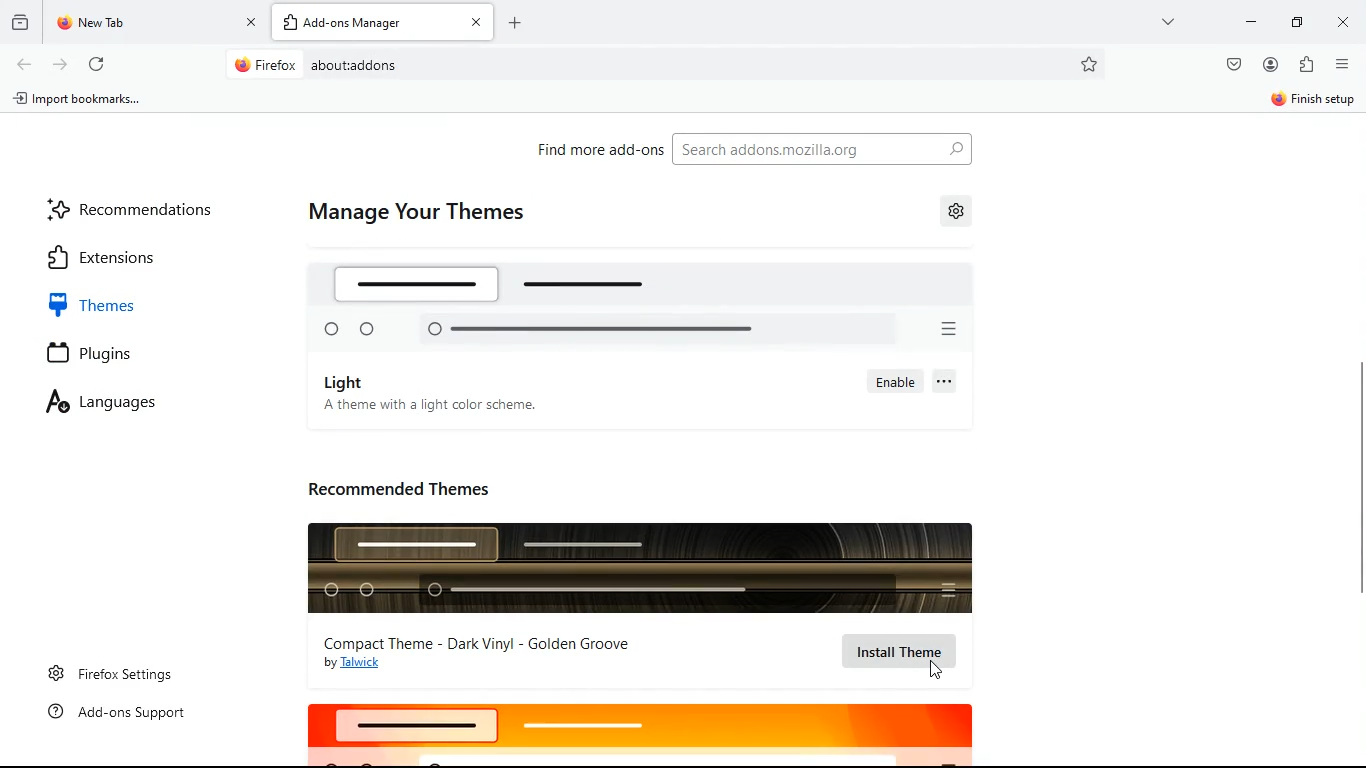 The width and height of the screenshot is (1366, 768). I want to click on forward, so click(61, 66).